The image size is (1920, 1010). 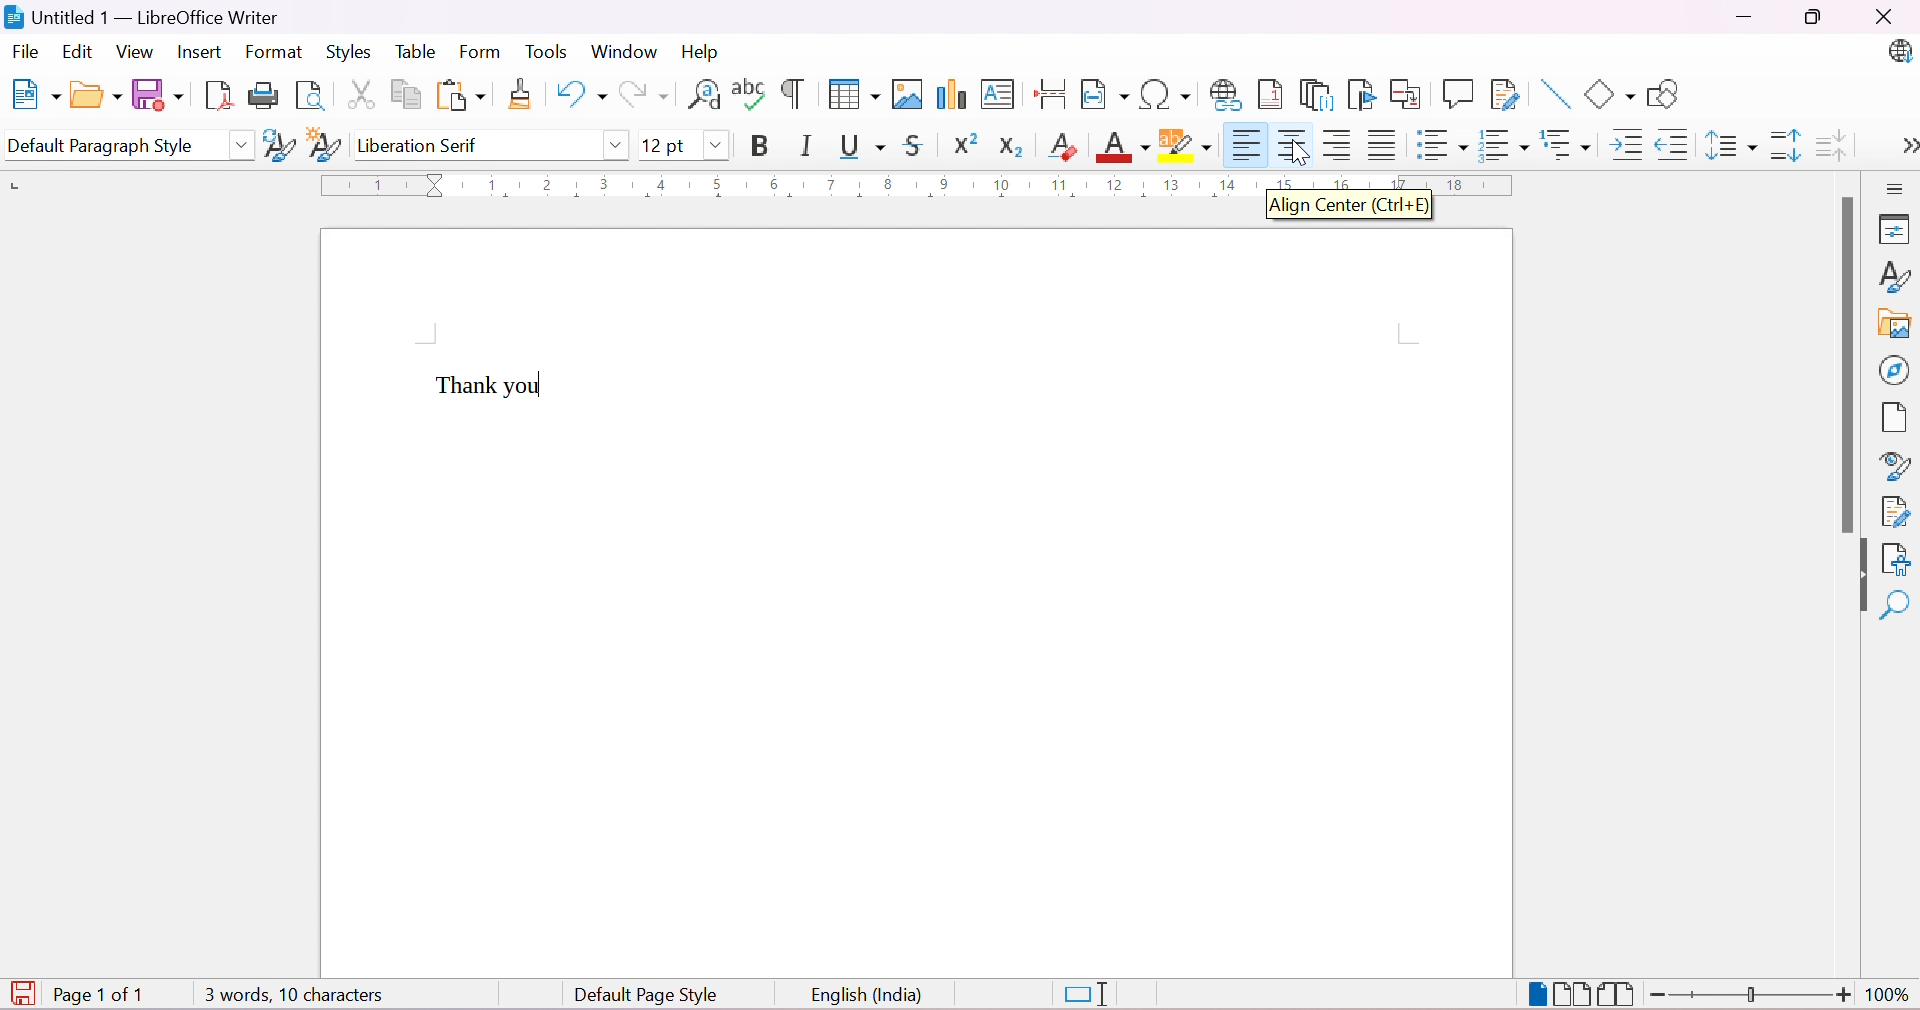 I want to click on Undo, so click(x=577, y=95).